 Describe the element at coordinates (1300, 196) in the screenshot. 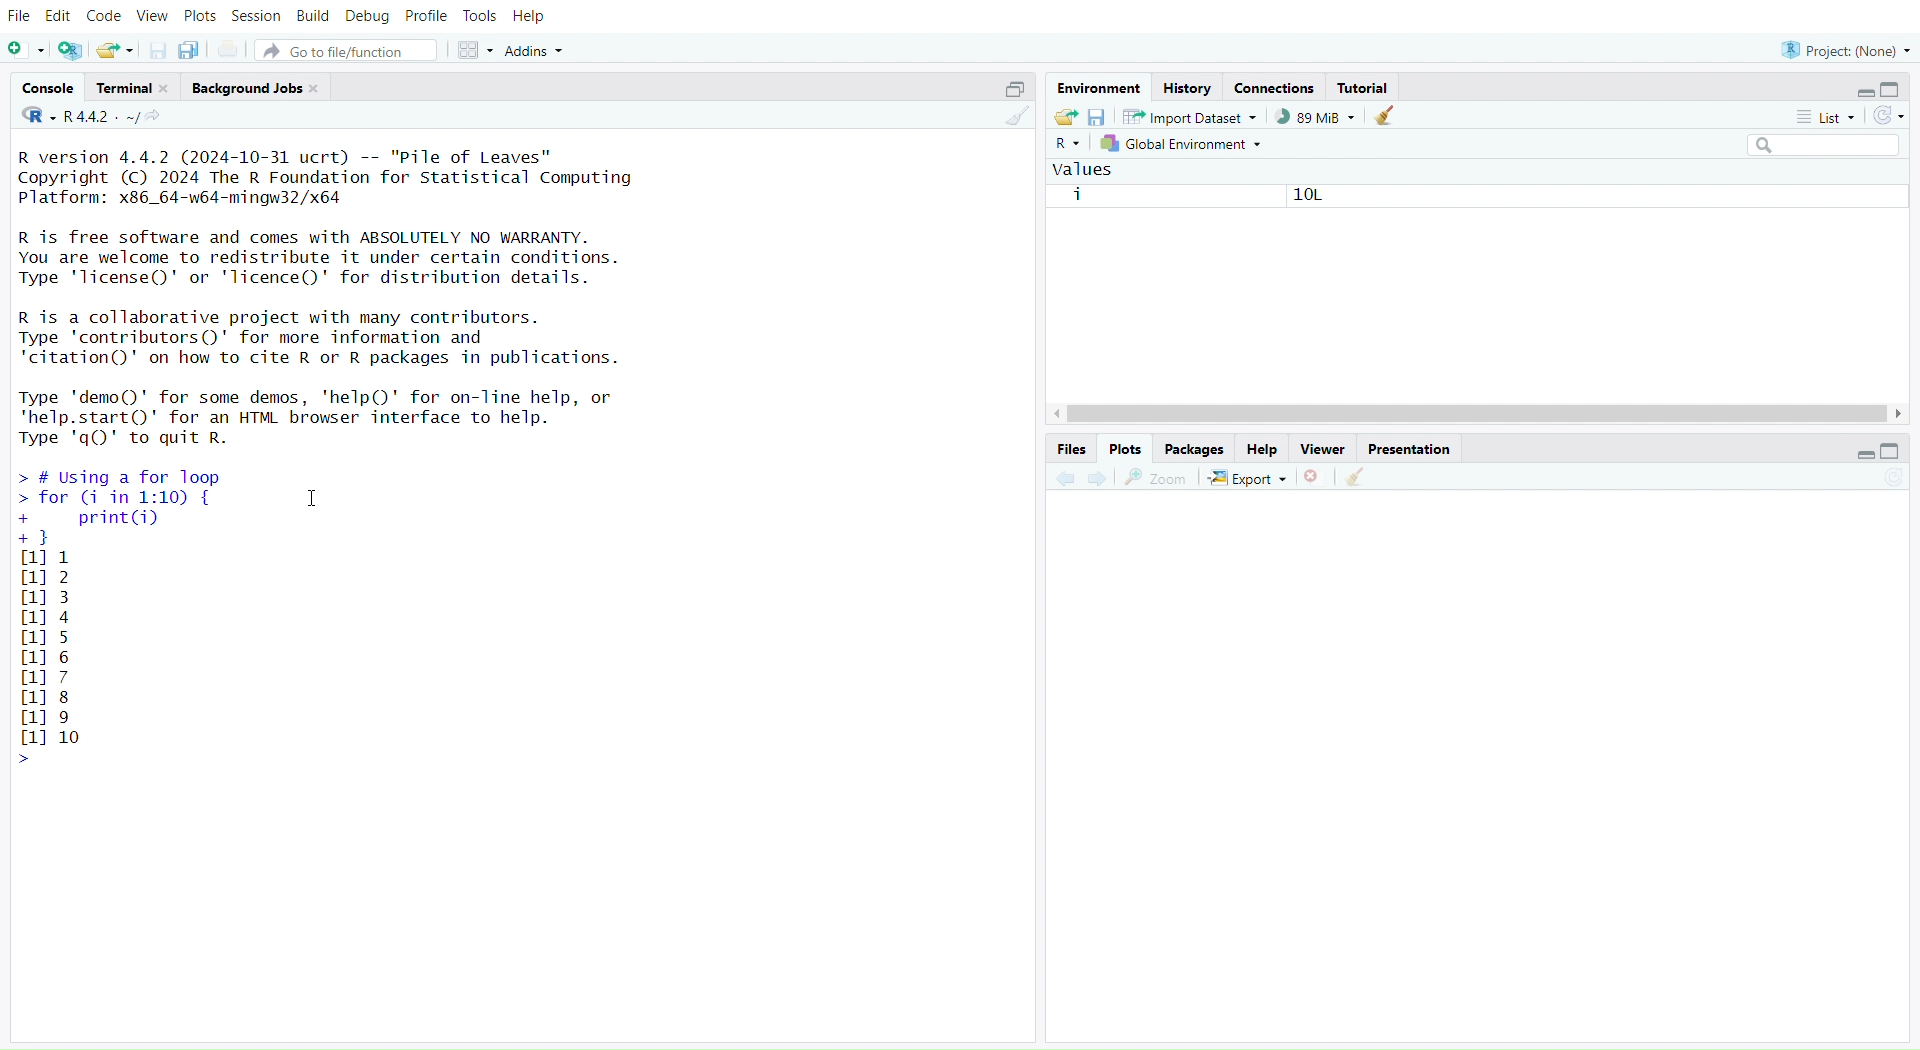

I see `10L` at that location.